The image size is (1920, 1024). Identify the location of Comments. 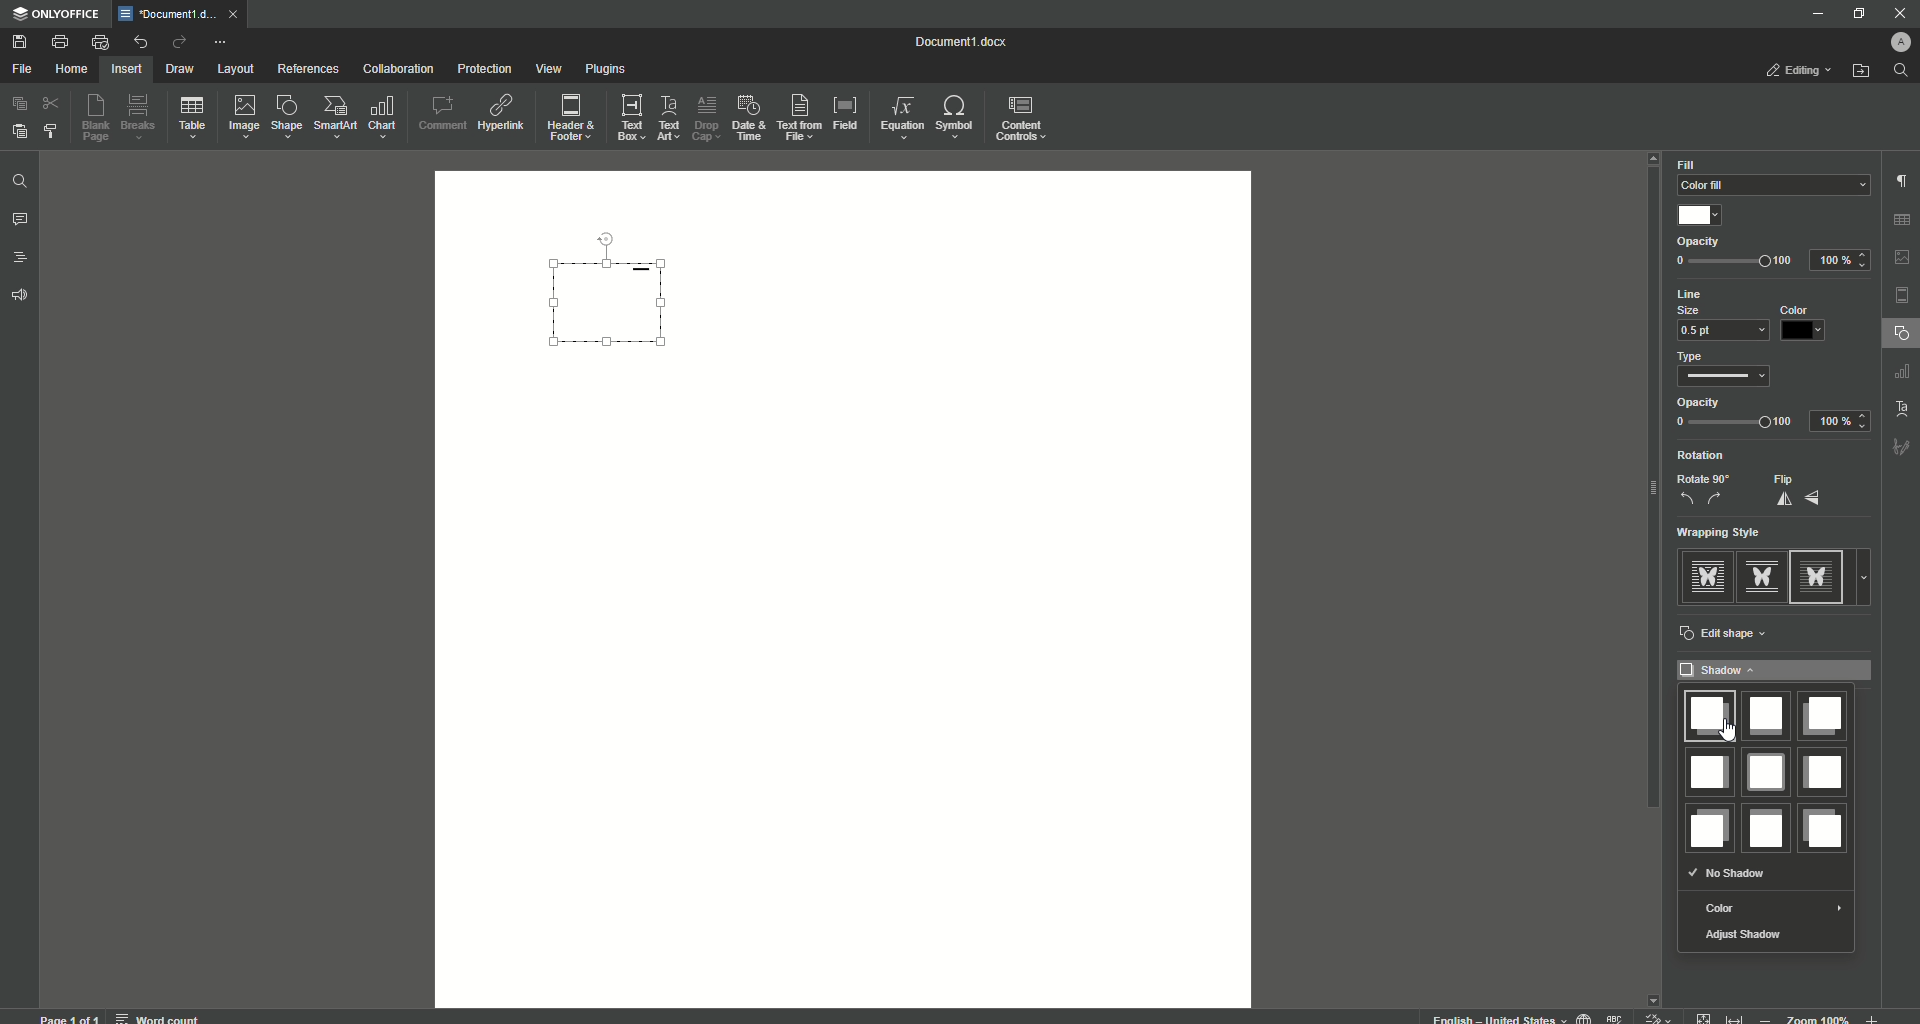
(20, 220).